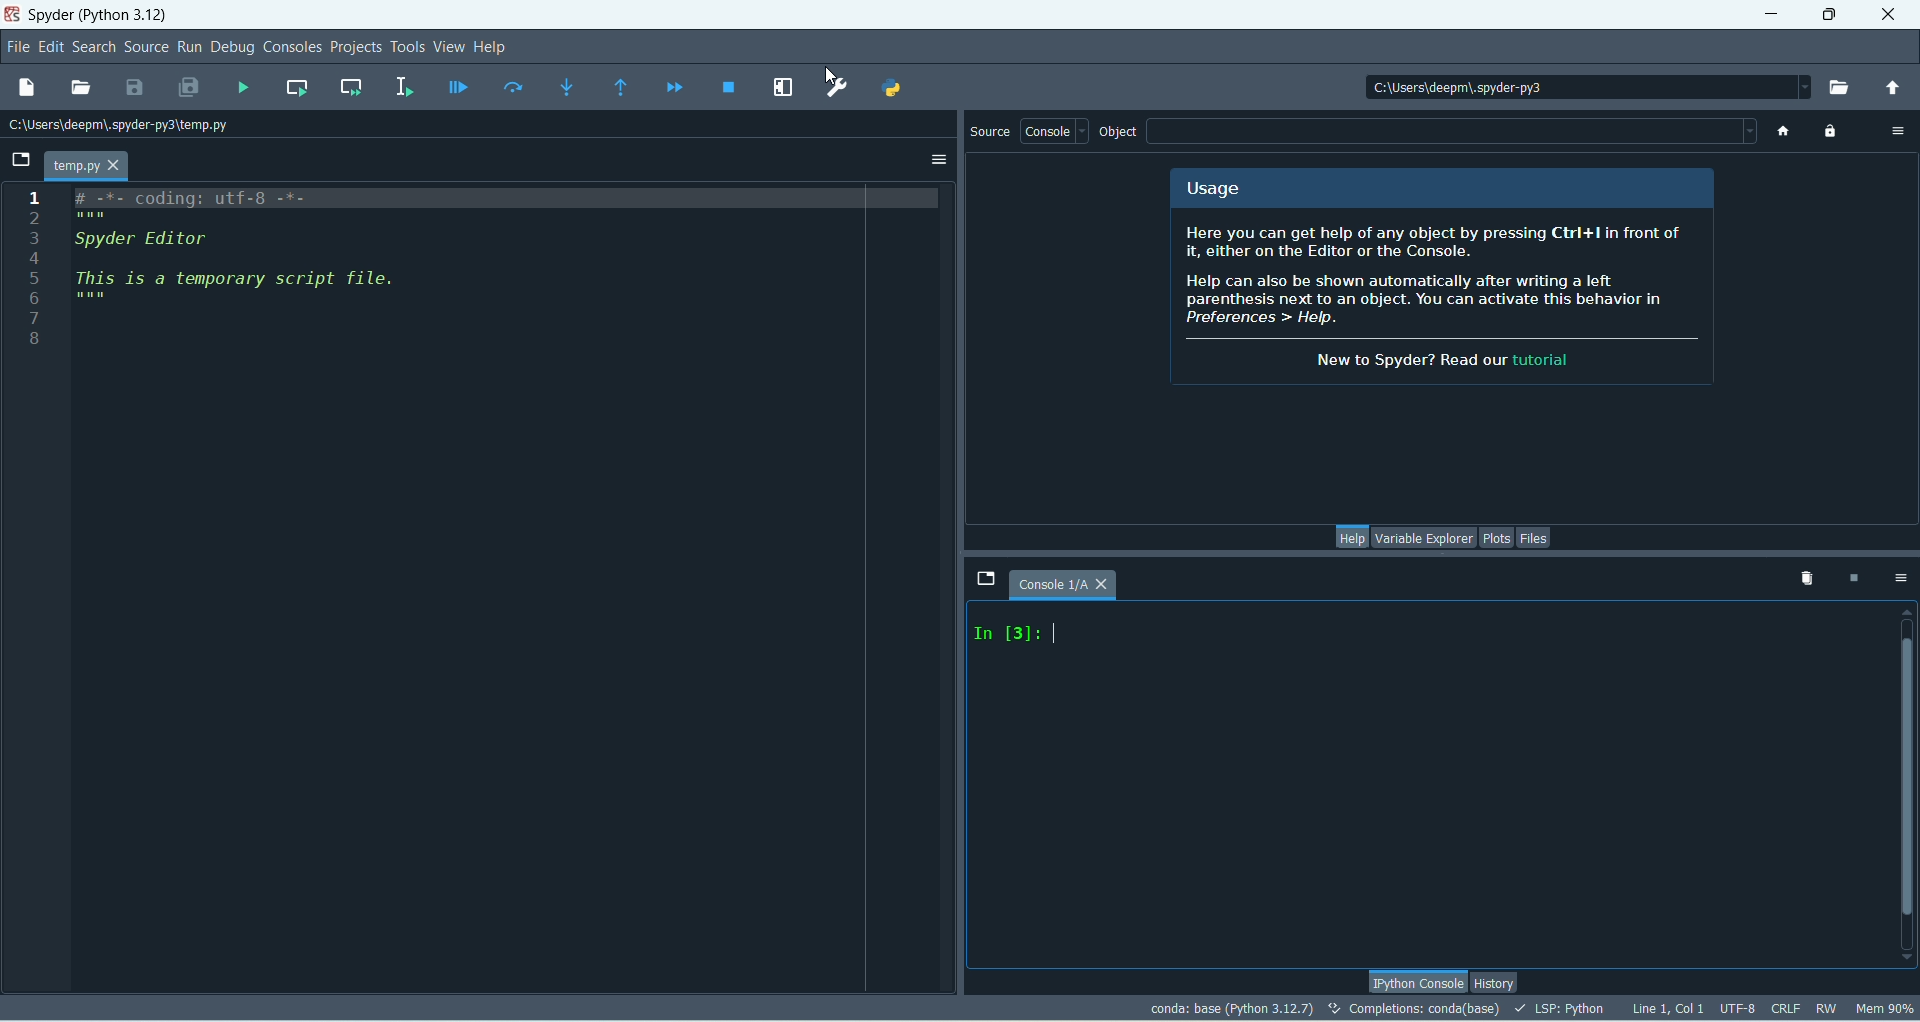  I want to click on temp.py, so click(89, 166).